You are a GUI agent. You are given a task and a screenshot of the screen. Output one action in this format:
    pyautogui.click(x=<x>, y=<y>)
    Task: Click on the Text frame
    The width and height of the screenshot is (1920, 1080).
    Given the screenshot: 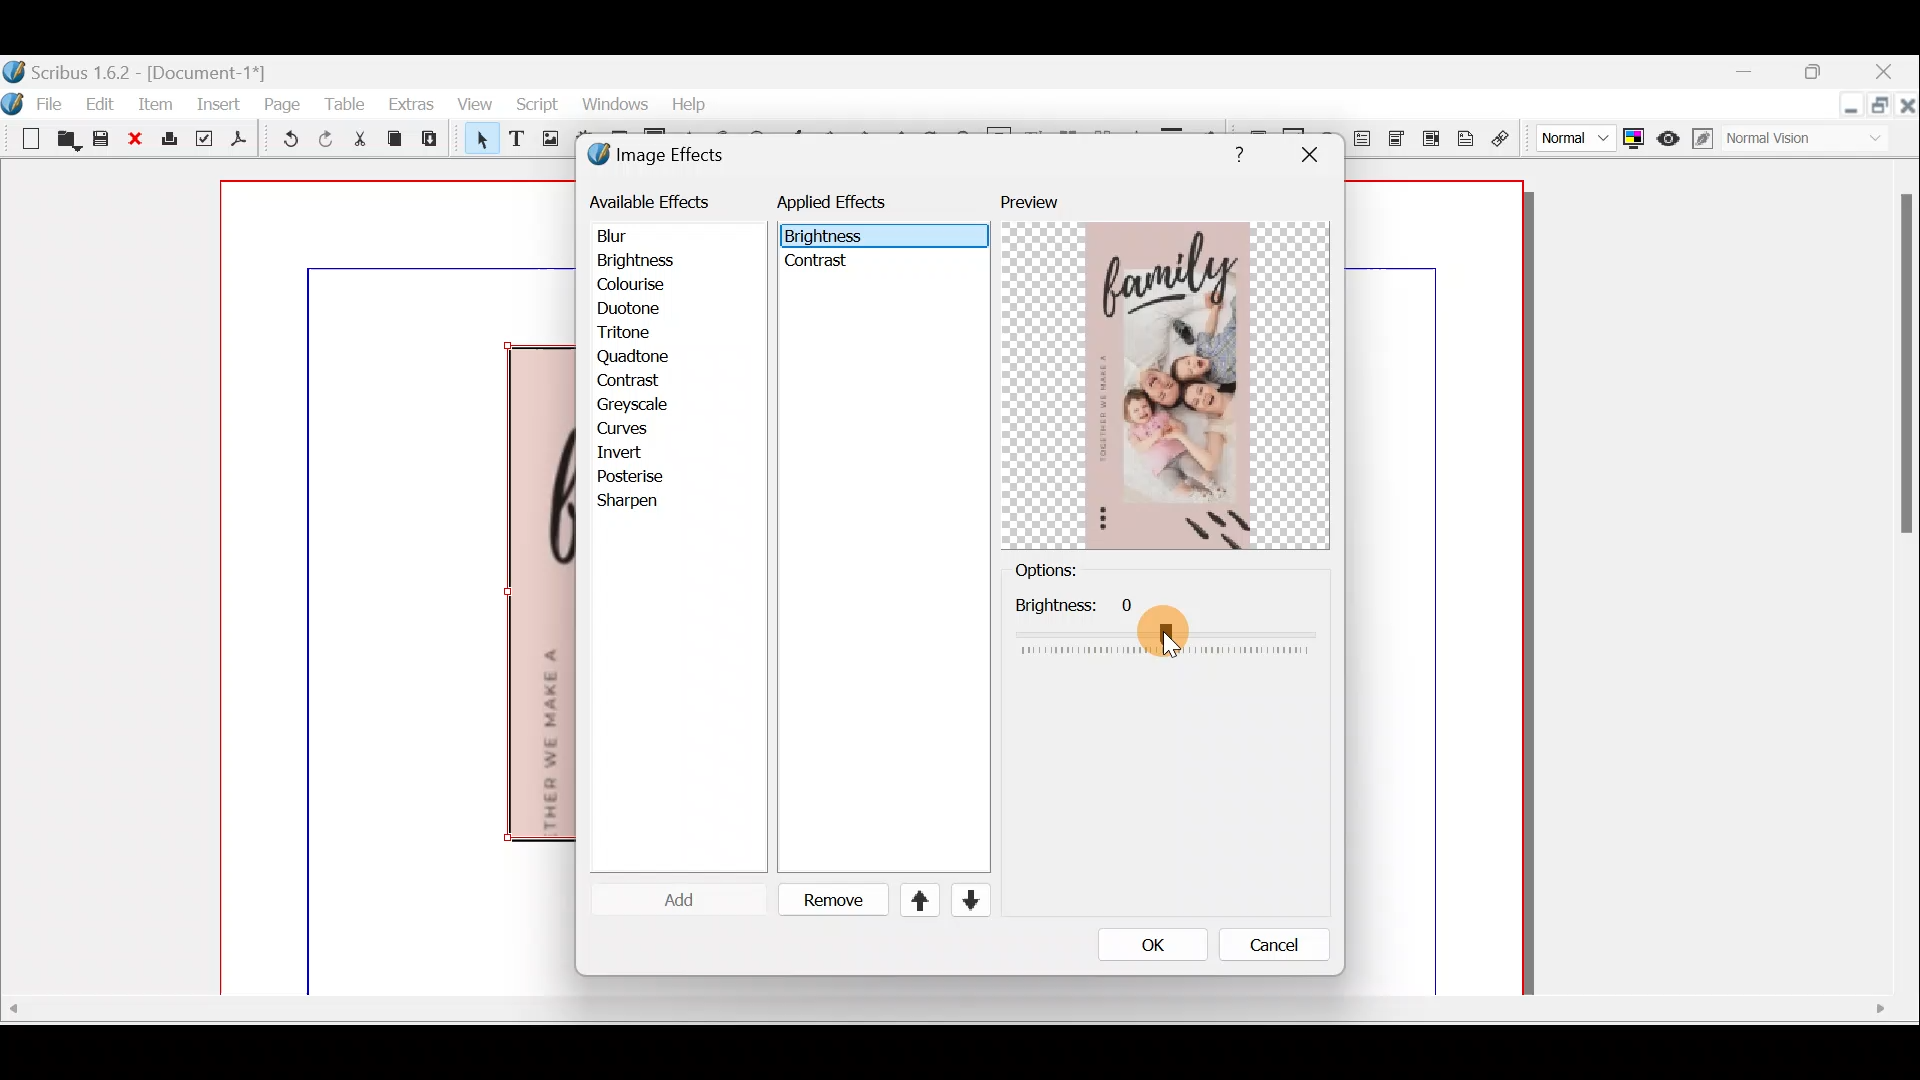 What is the action you would take?
    pyautogui.click(x=515, y=140)
    